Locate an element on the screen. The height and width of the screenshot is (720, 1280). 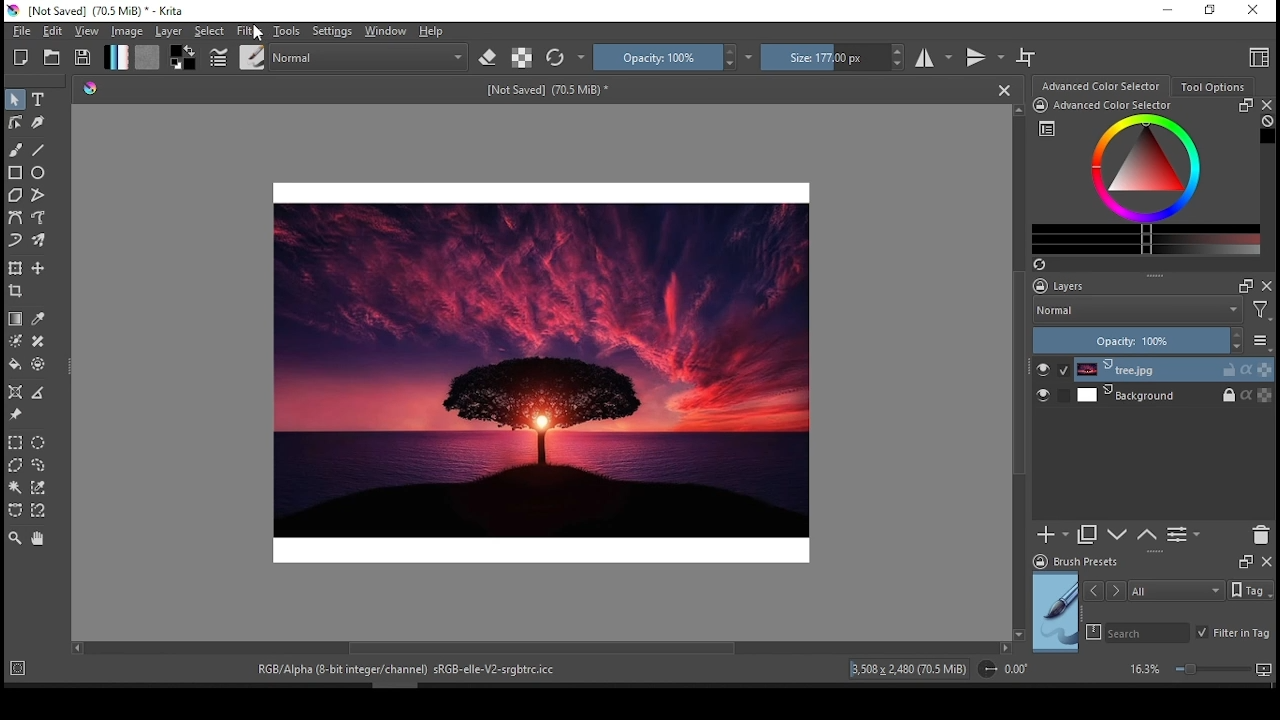
help is located at coordinates (432, 32).